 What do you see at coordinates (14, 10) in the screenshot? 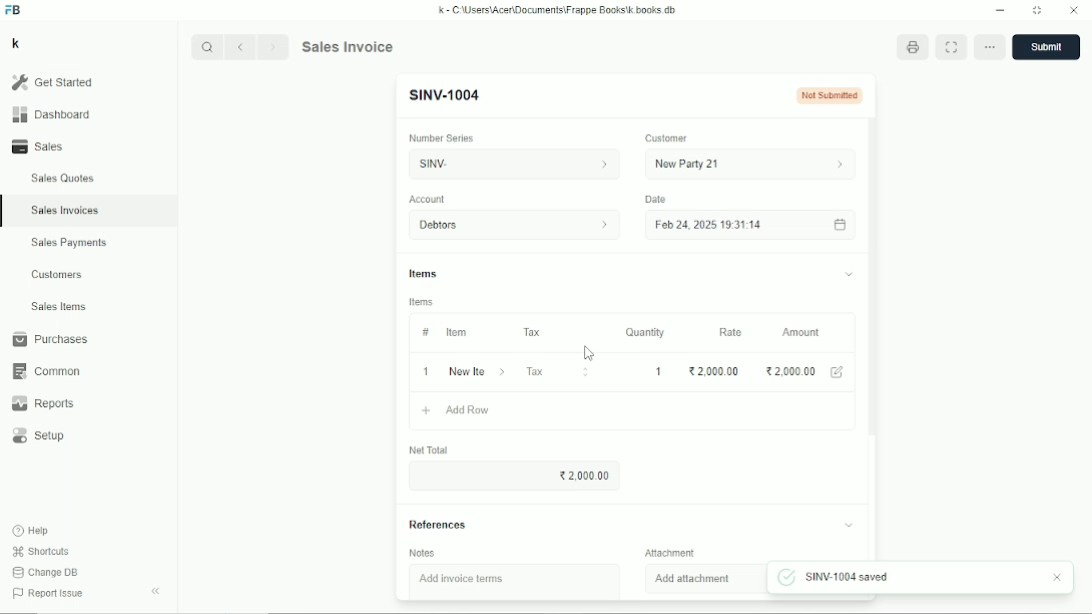
I see `FB` at bounding box center [14, 10].